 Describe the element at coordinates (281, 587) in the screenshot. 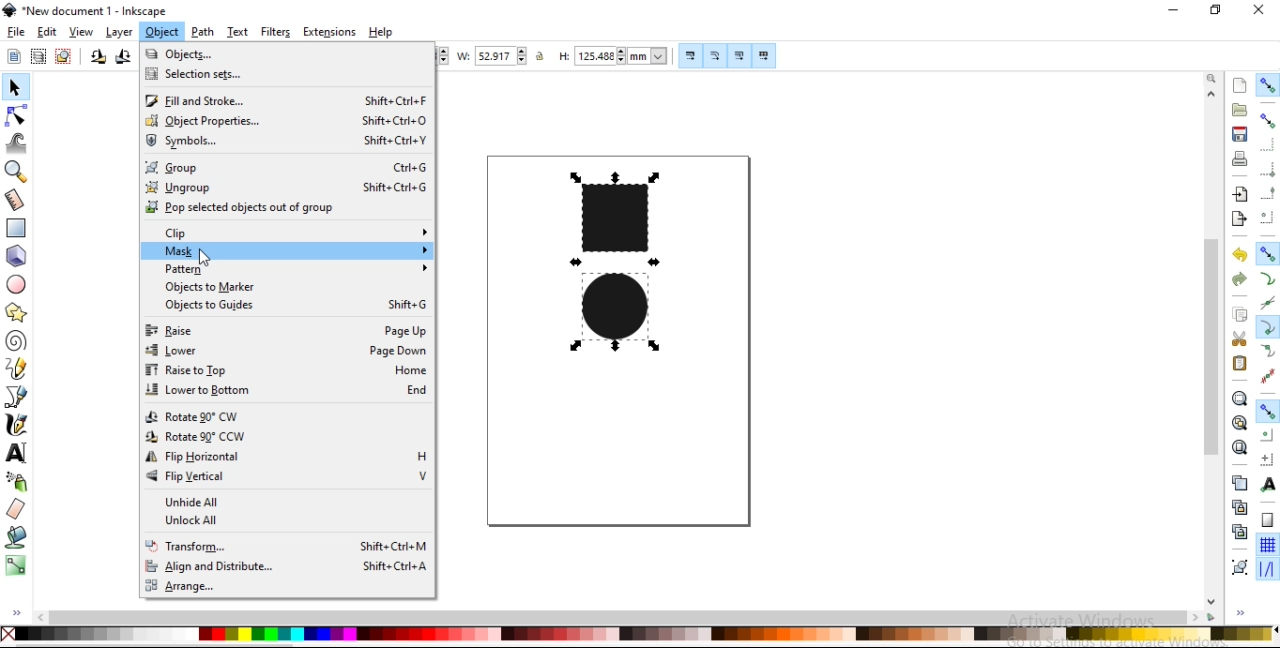

I see `range` at that location.